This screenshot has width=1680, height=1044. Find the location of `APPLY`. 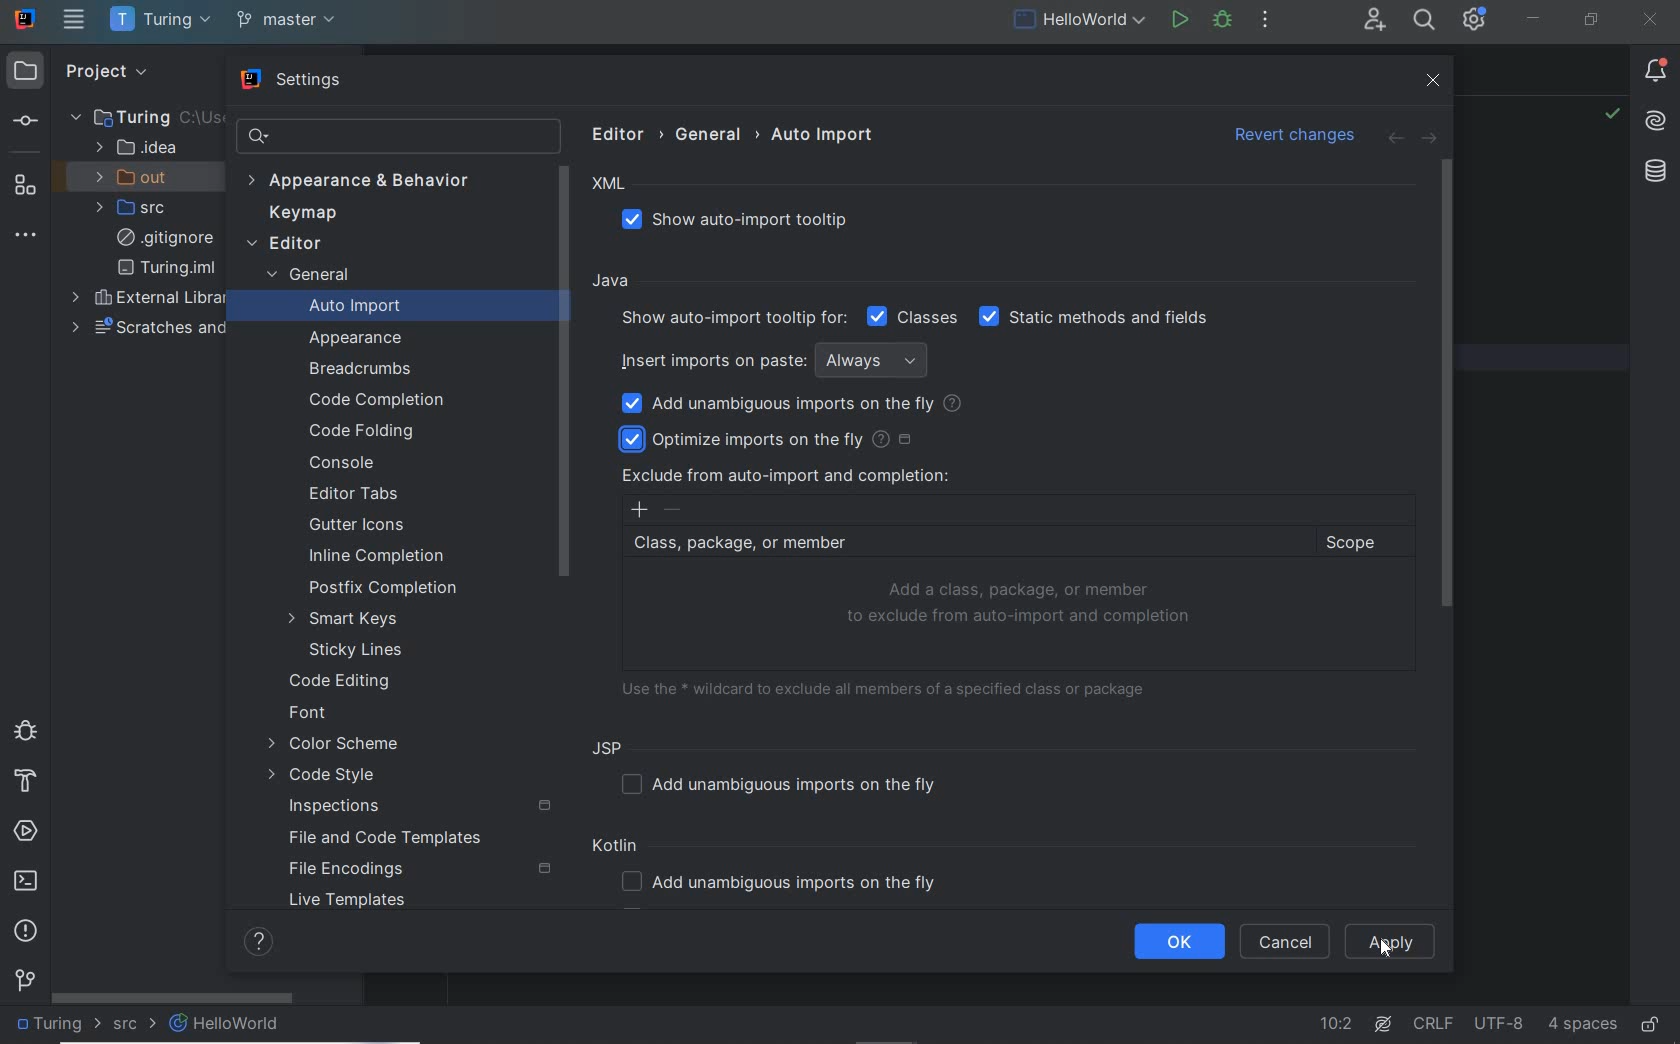

APPLY is located at coordinates (1395, 943).